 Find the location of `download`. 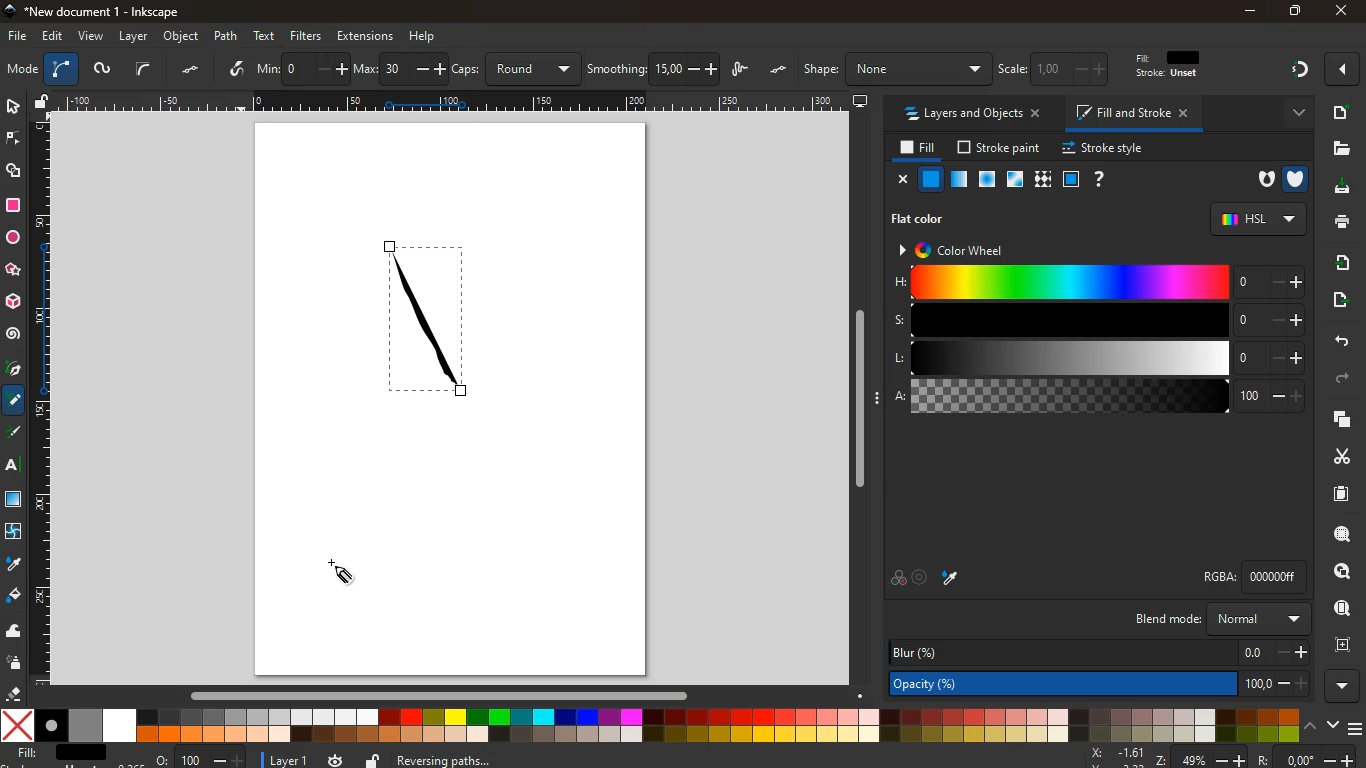

download is located at coordinates (1336, 188).